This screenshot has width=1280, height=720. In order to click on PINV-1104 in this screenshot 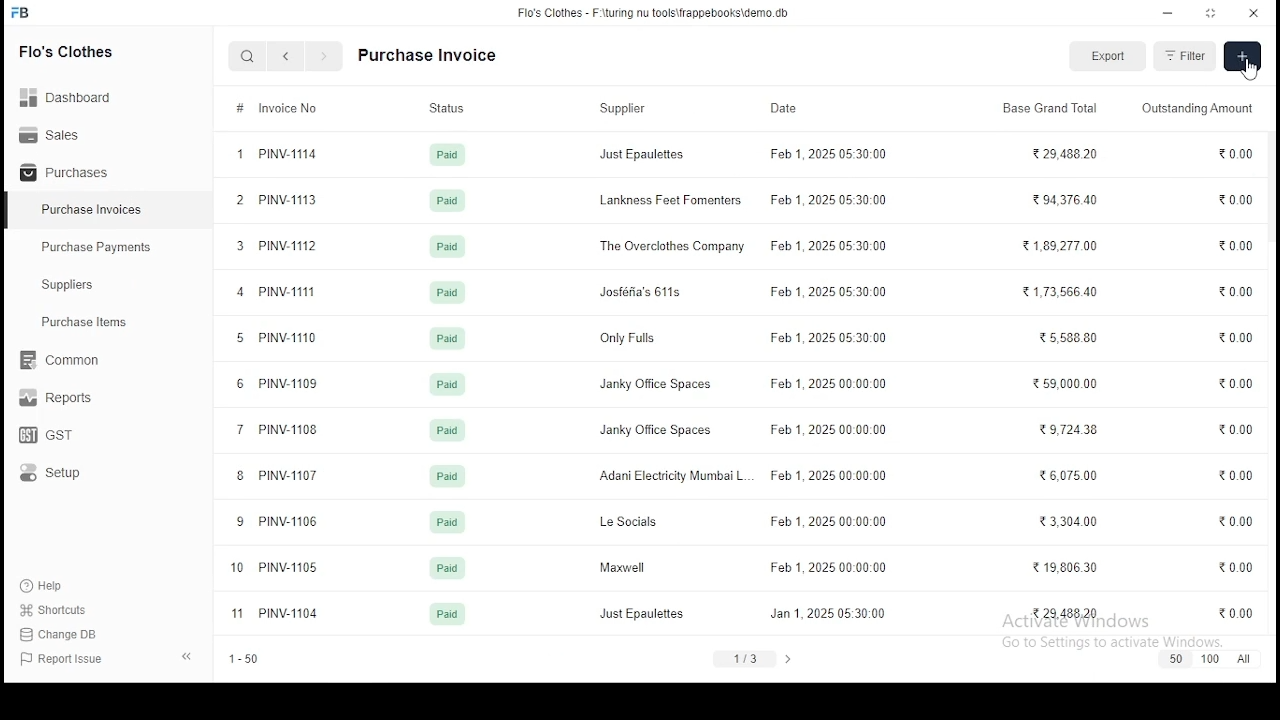, I will do `click(294, 614)`.